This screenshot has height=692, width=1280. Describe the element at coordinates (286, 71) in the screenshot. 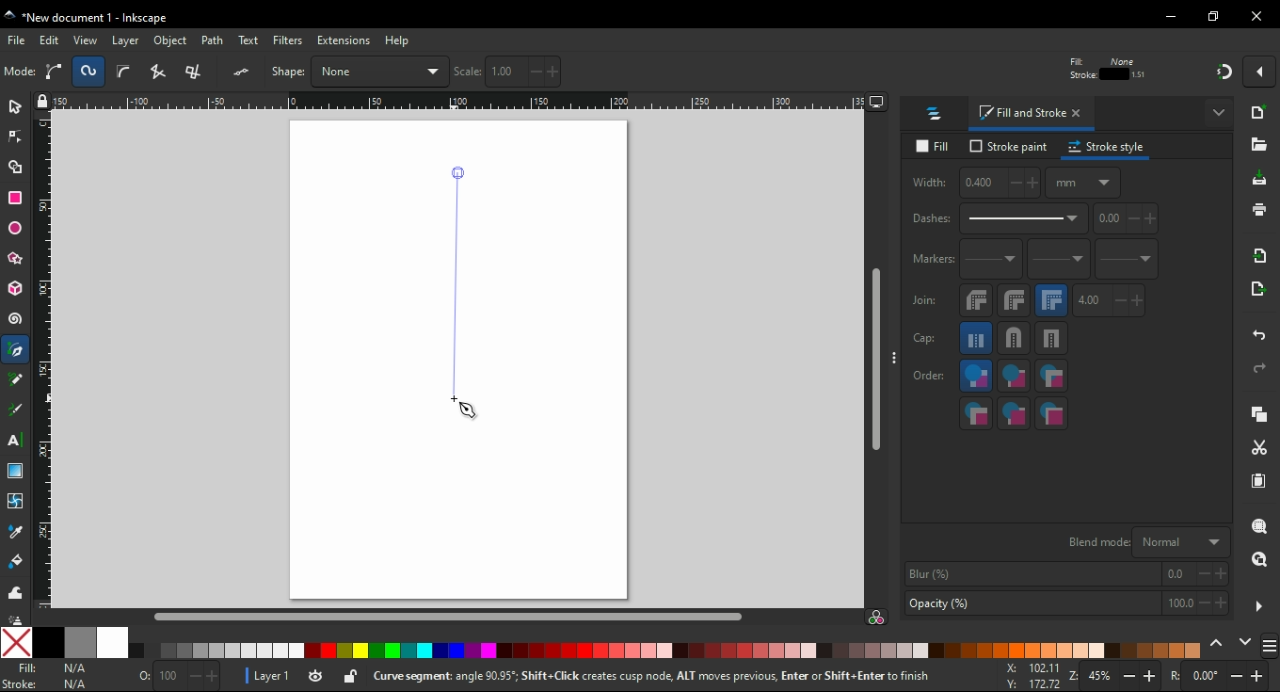

I see `object flip  vertical` at that location.